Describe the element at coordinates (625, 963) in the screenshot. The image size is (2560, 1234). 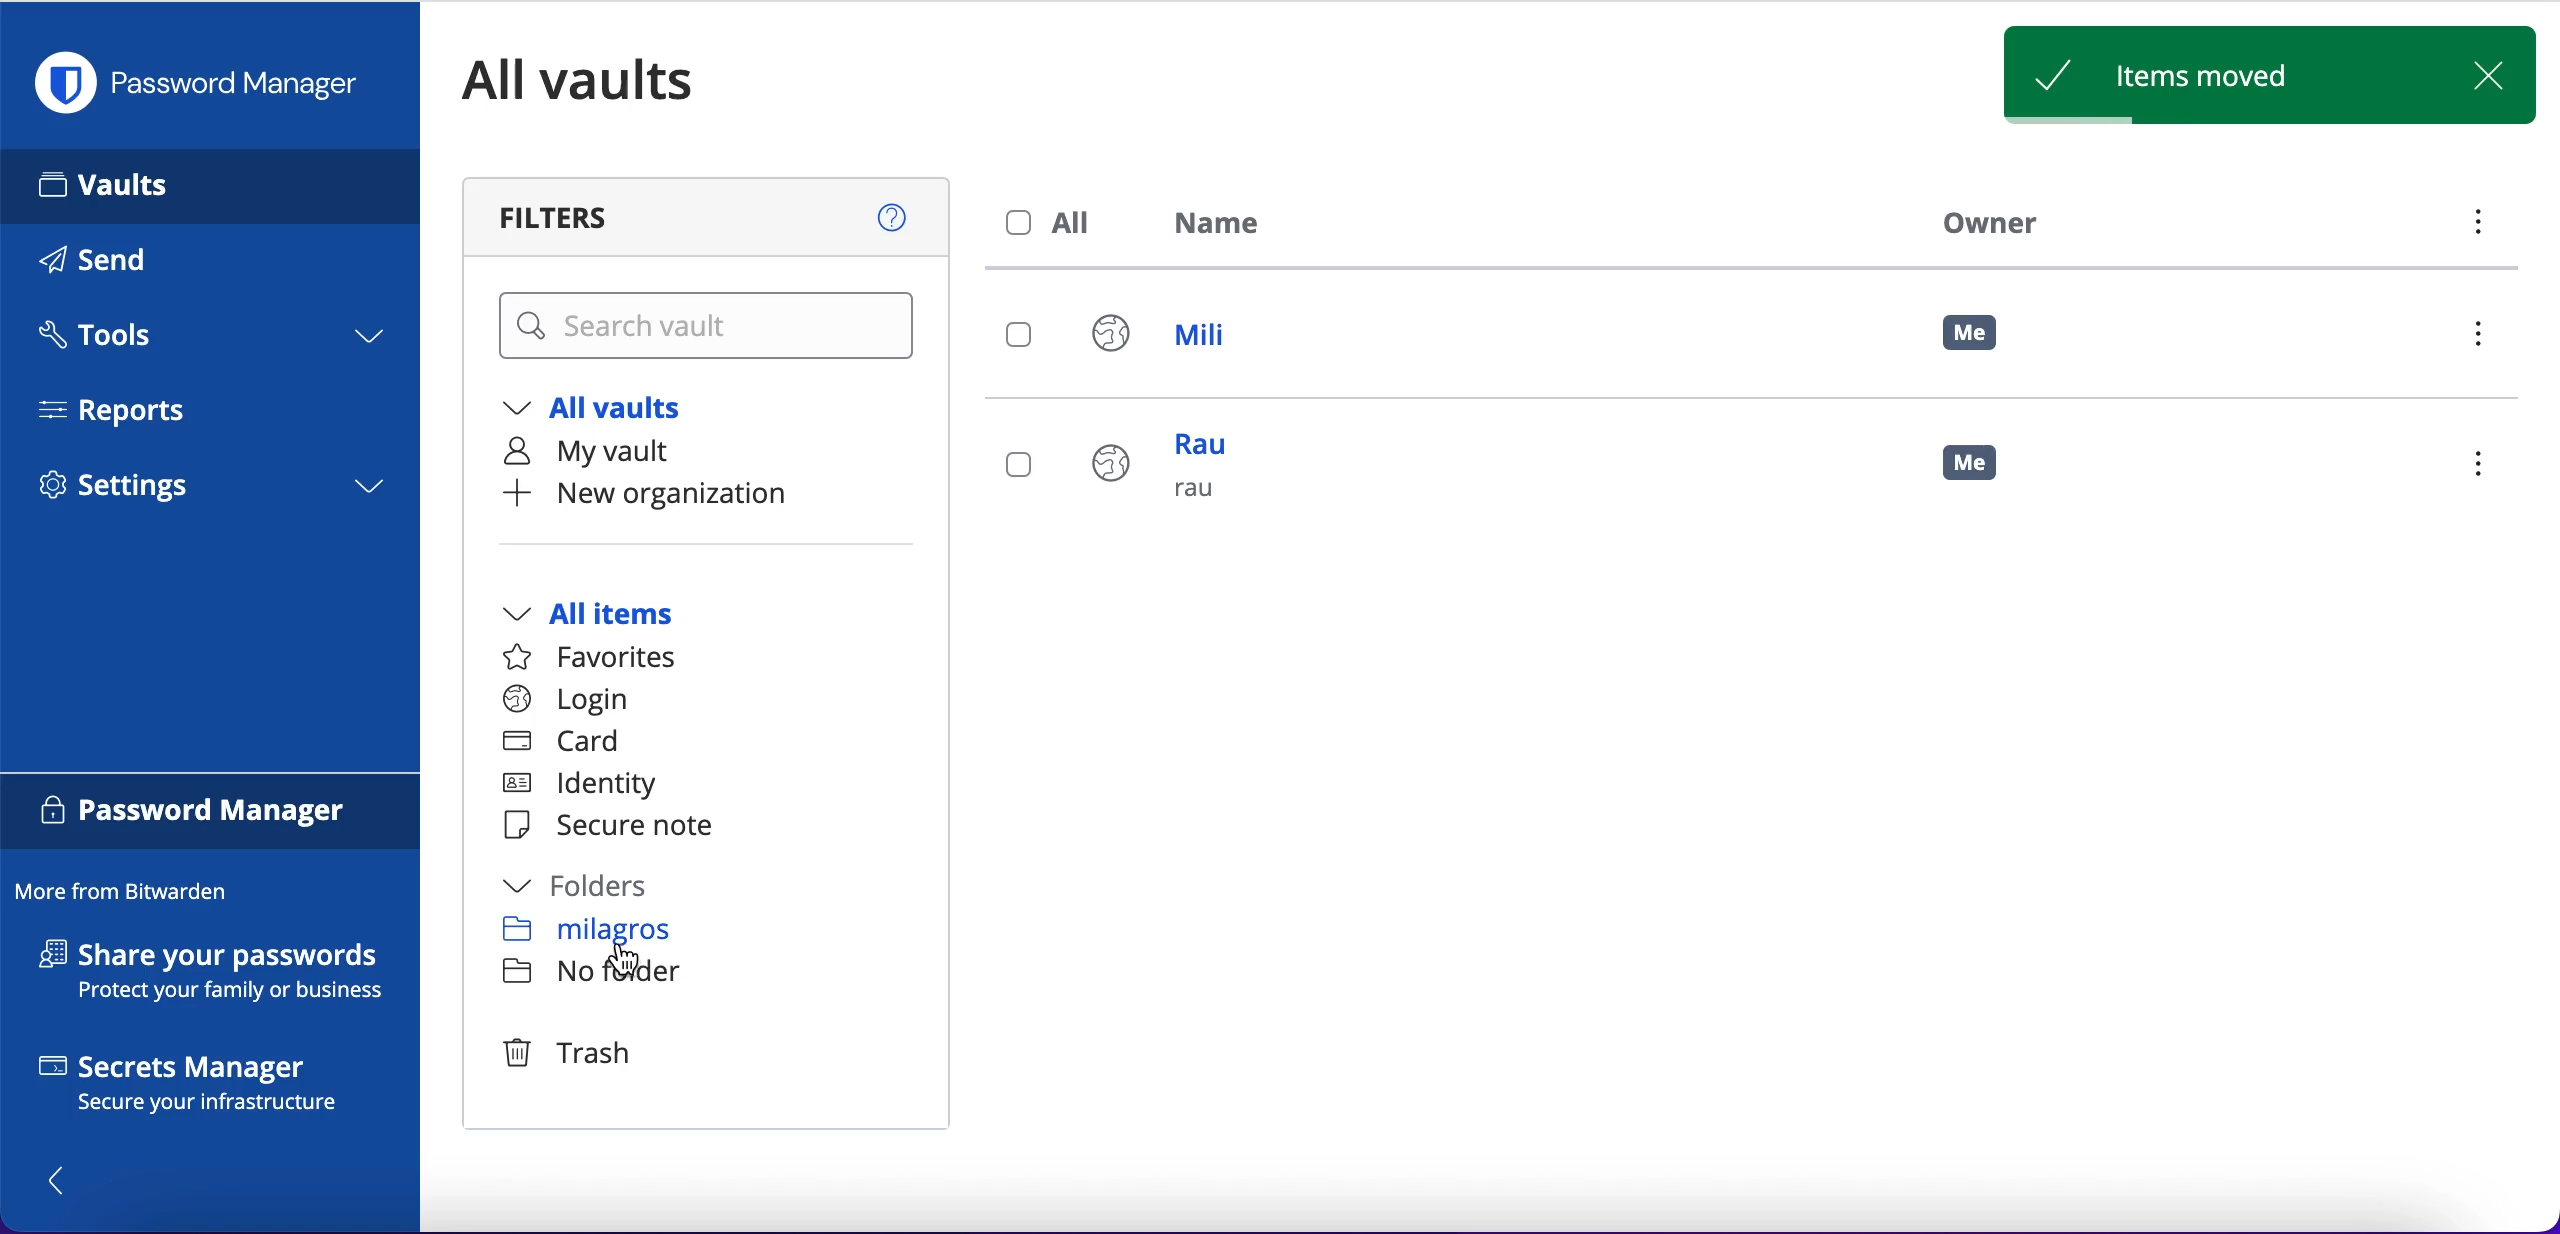
I see `cursor` at that location.